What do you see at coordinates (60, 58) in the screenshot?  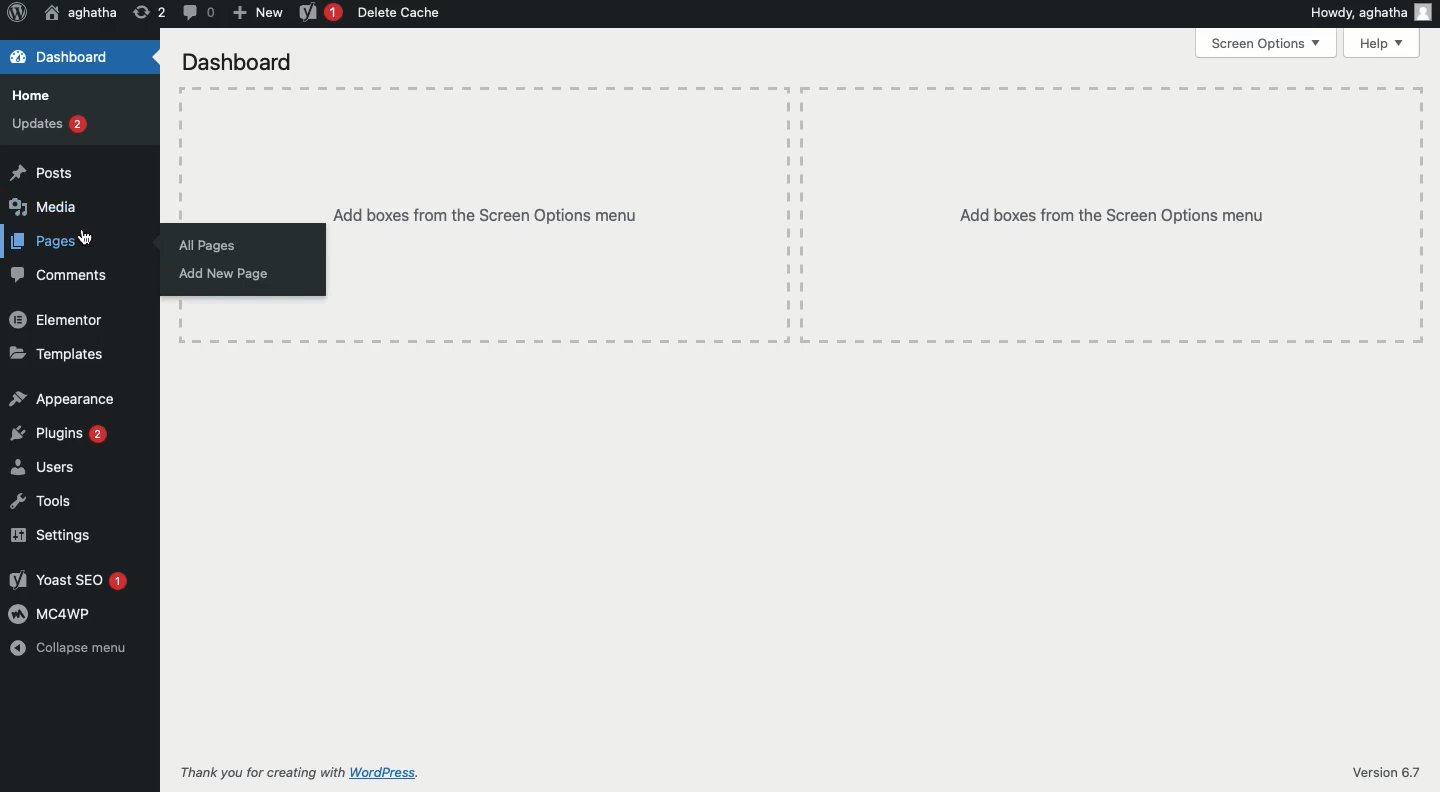 I see `Dashboard` at bounding box center [60, 58].